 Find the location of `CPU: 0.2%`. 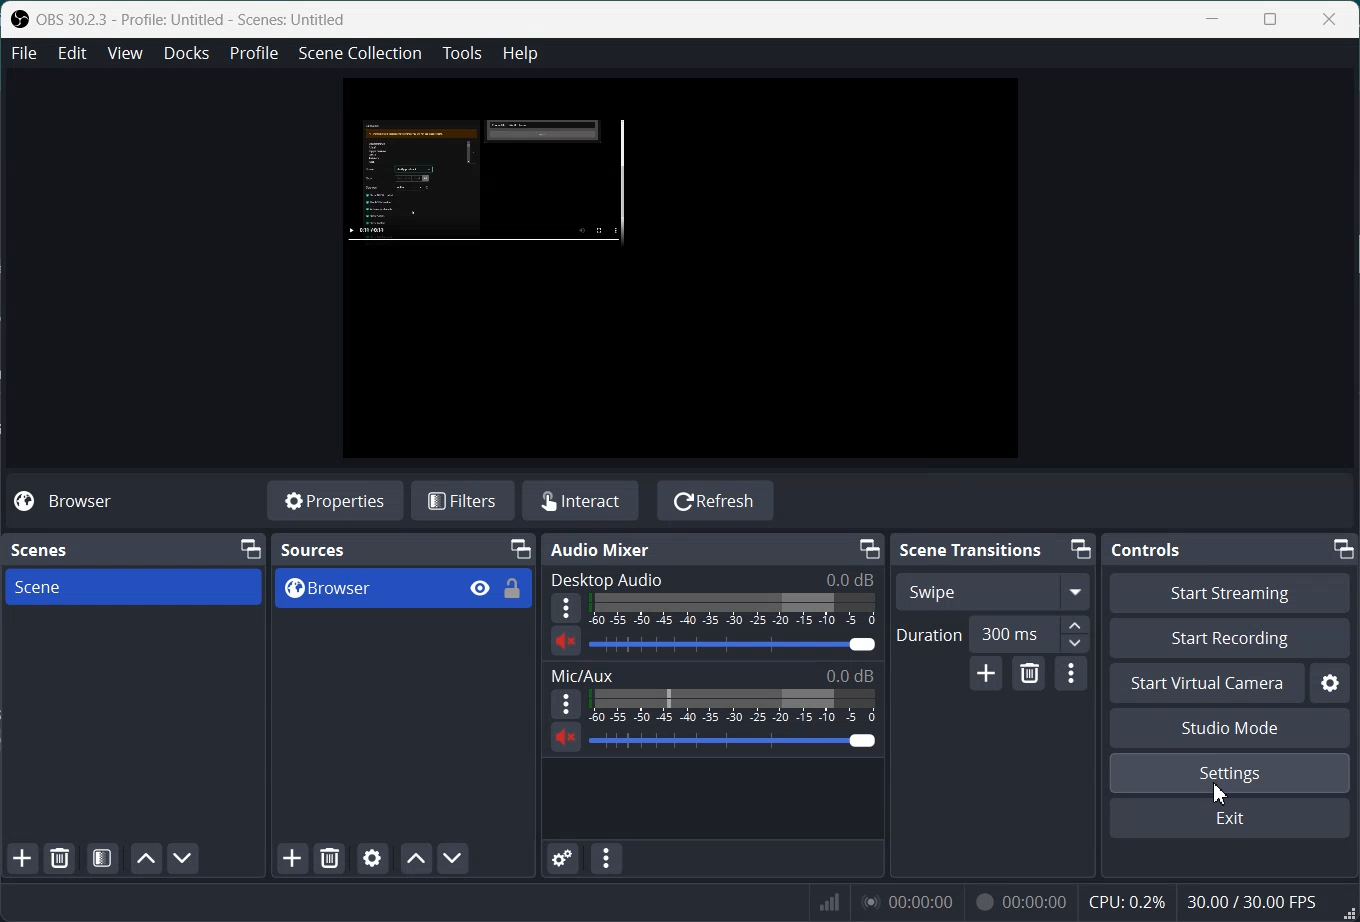

CPU: 0.2% is located at coordinates (1126, 900).